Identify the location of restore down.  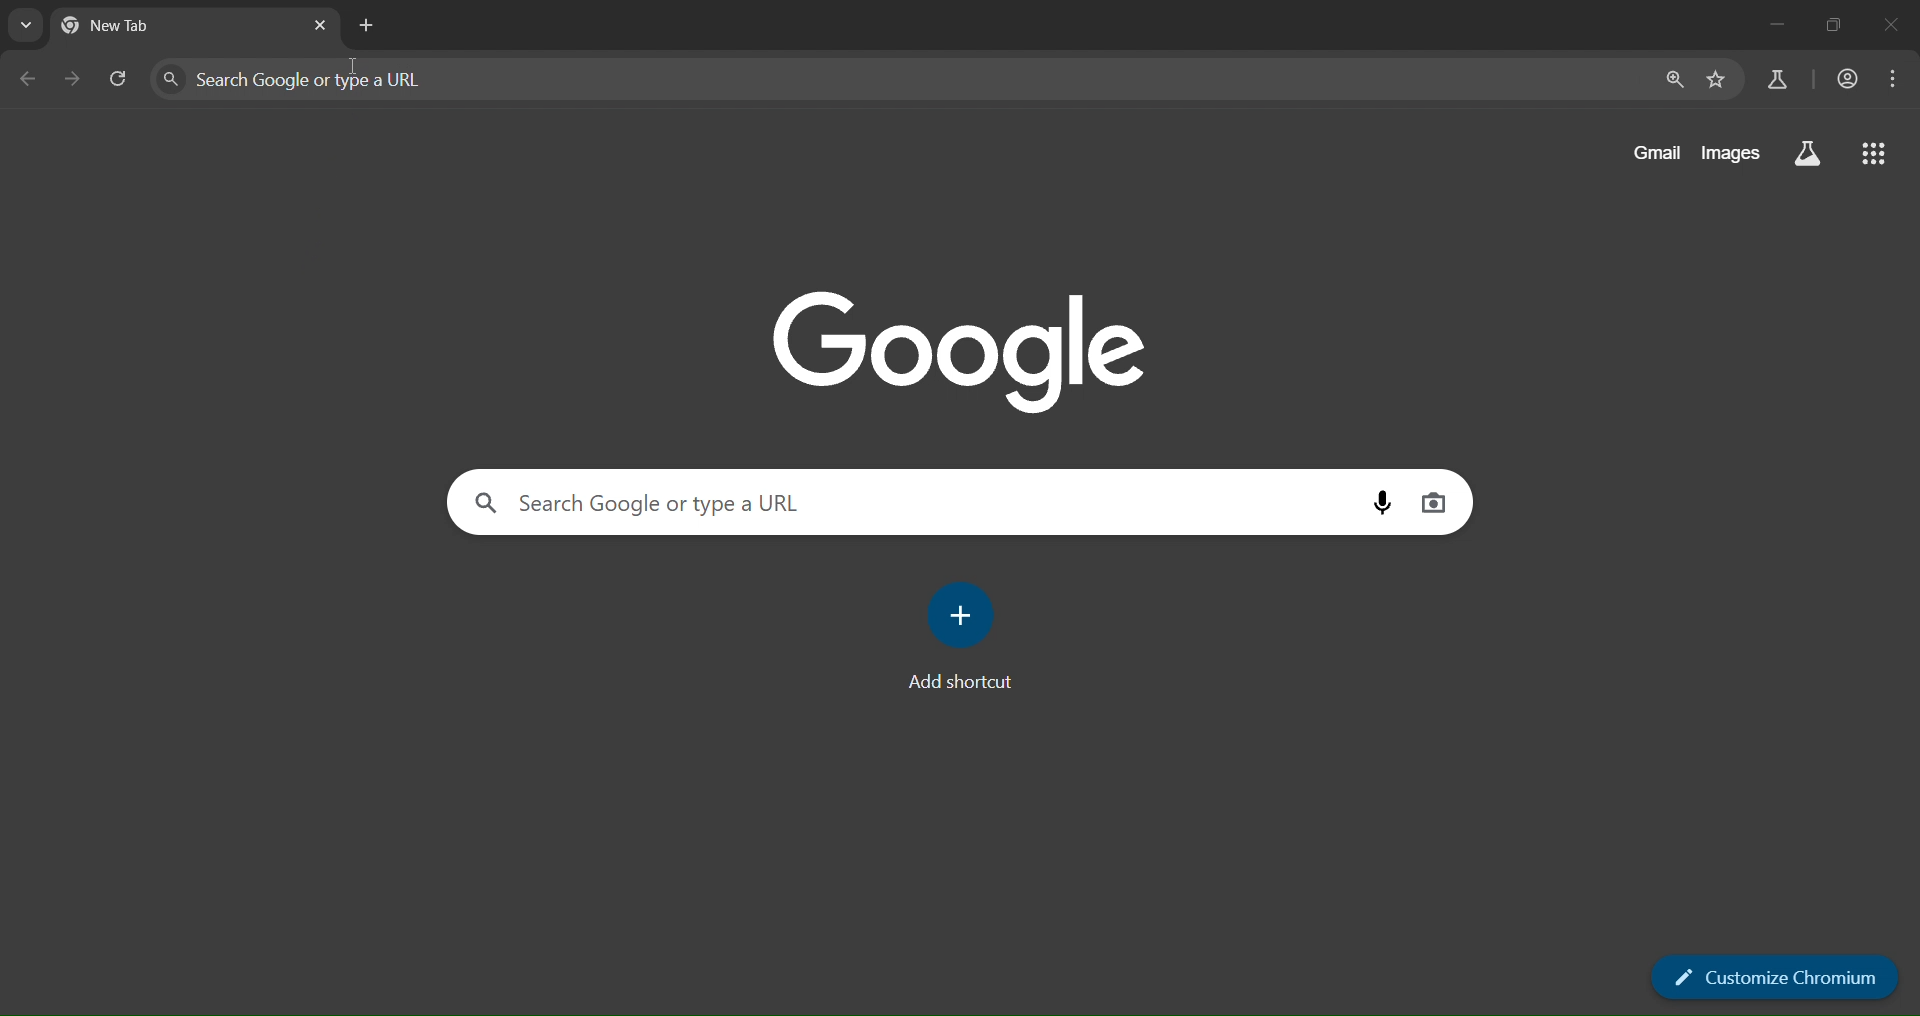
(1834, 25).